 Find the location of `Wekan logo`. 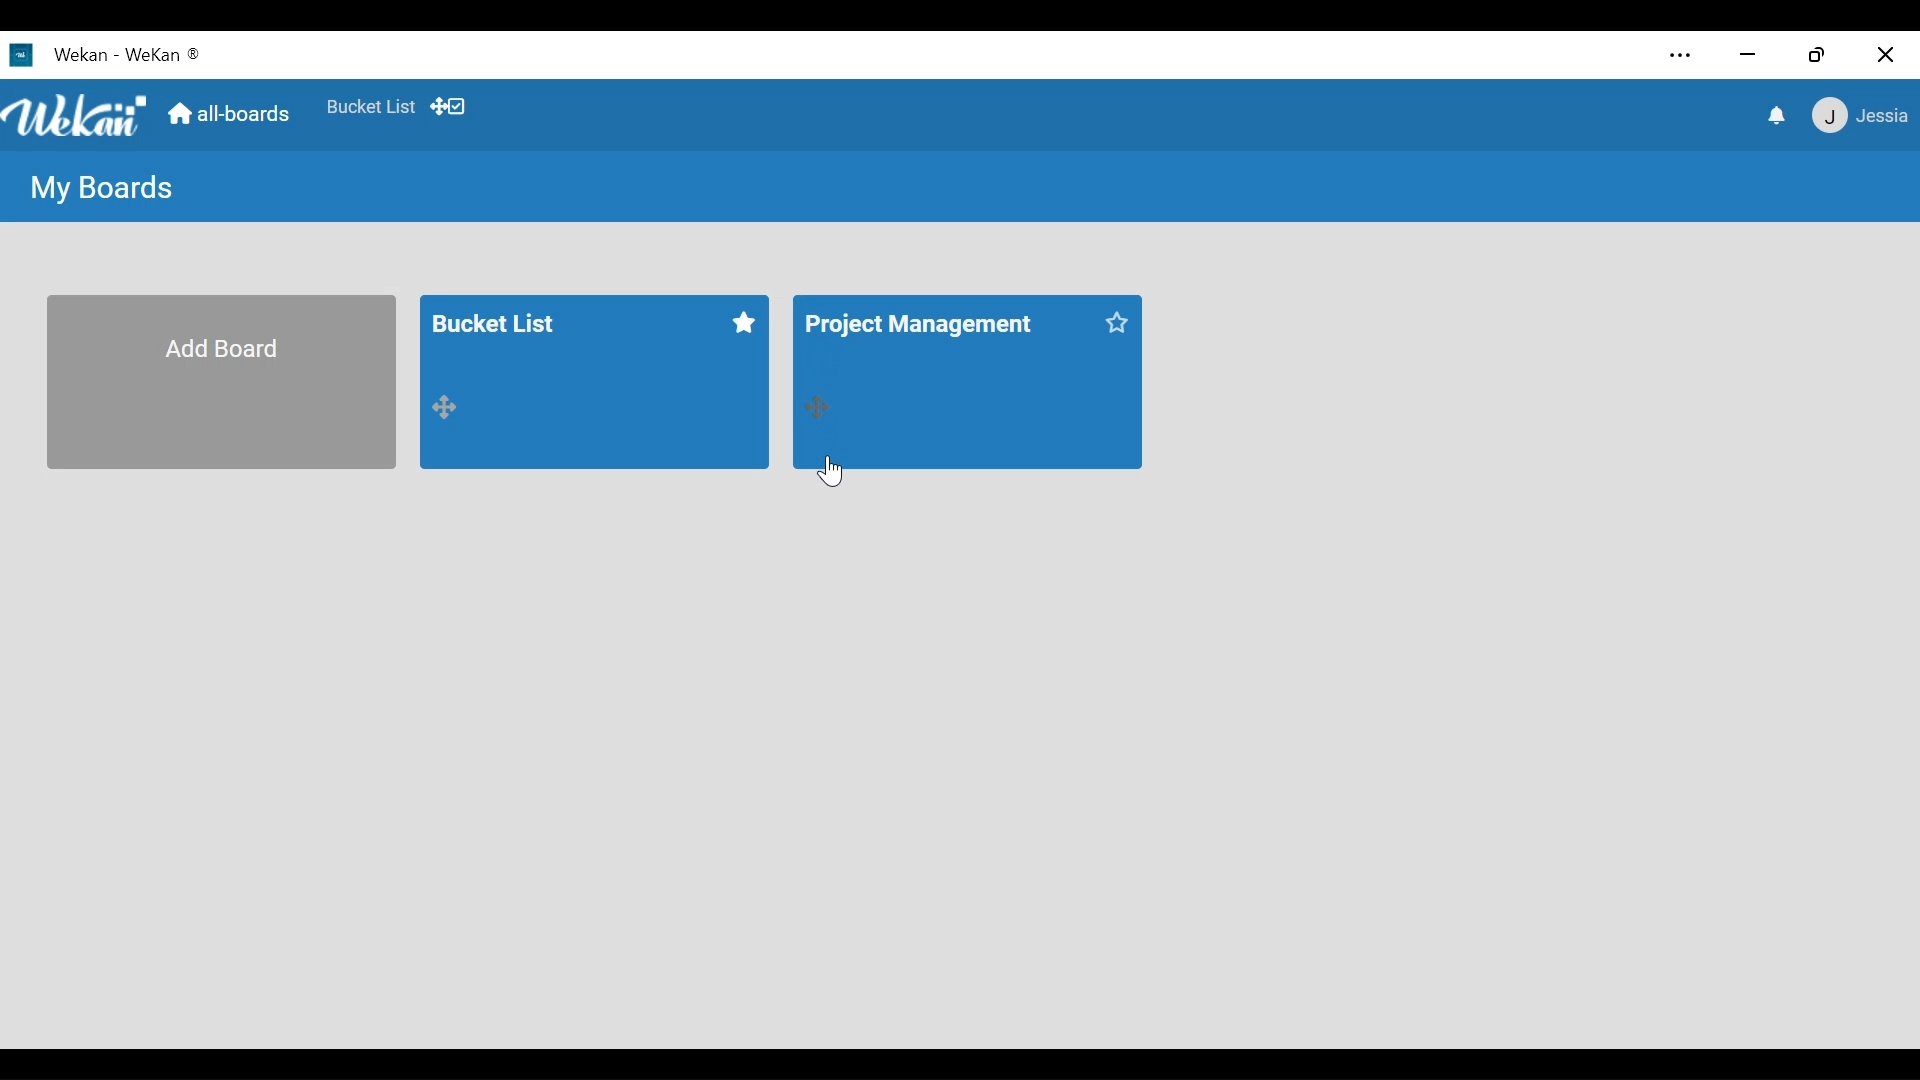

Wekan logo is located at coordinates (78, 117).